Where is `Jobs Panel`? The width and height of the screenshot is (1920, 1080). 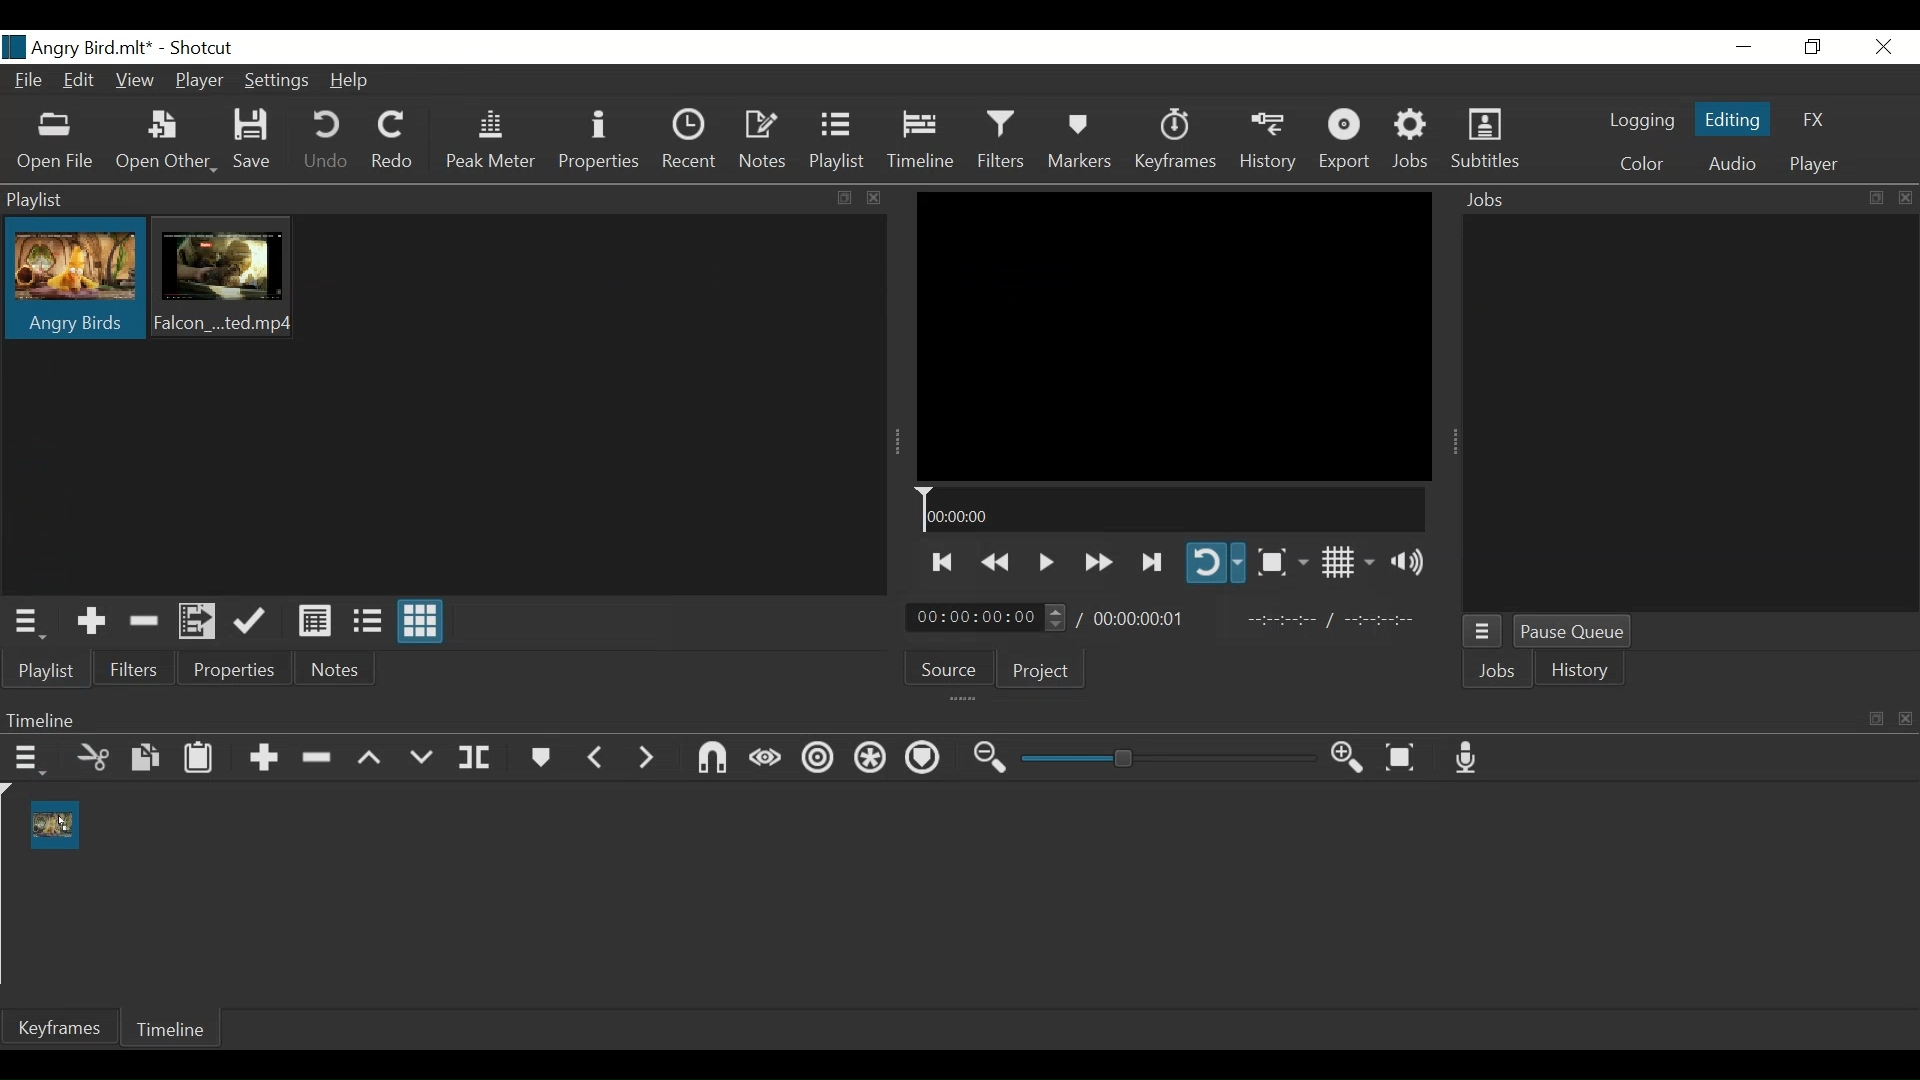 Jobs Panel is located at coordinates (1689, 413).